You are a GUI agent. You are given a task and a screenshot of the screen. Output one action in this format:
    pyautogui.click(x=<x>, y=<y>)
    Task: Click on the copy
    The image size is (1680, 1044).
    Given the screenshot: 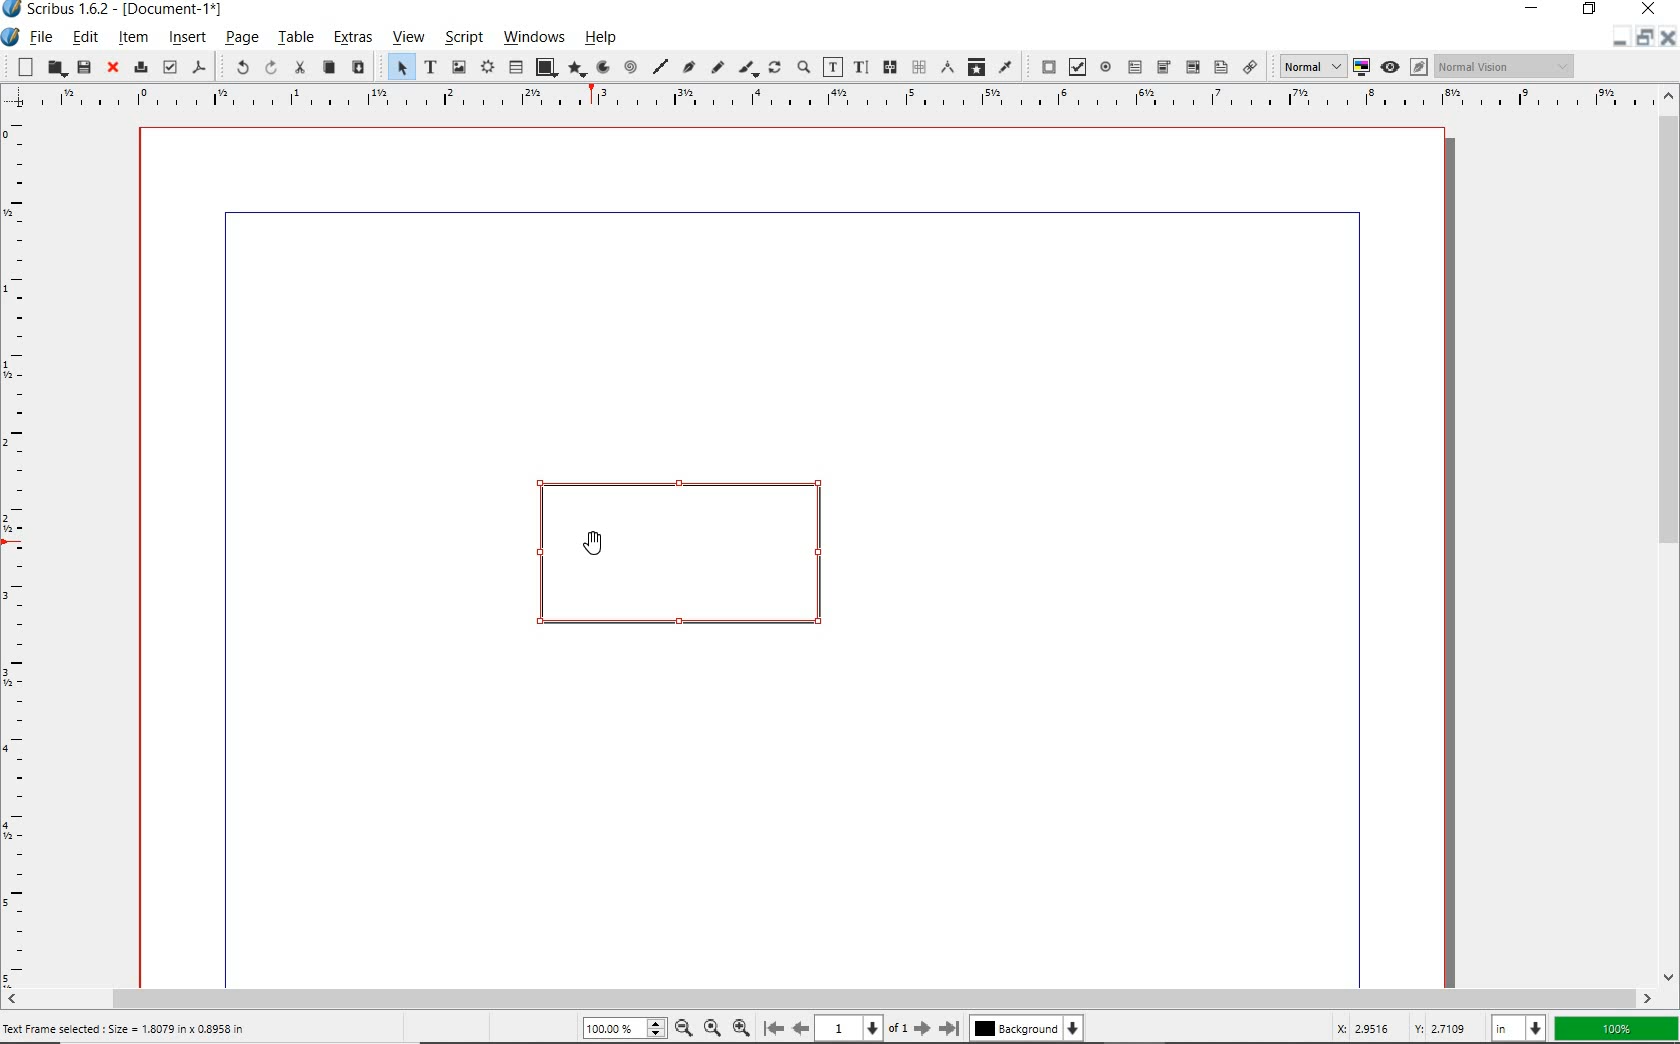 What is the action you would take?
    pyautogui.click(x=329, y=69)
    